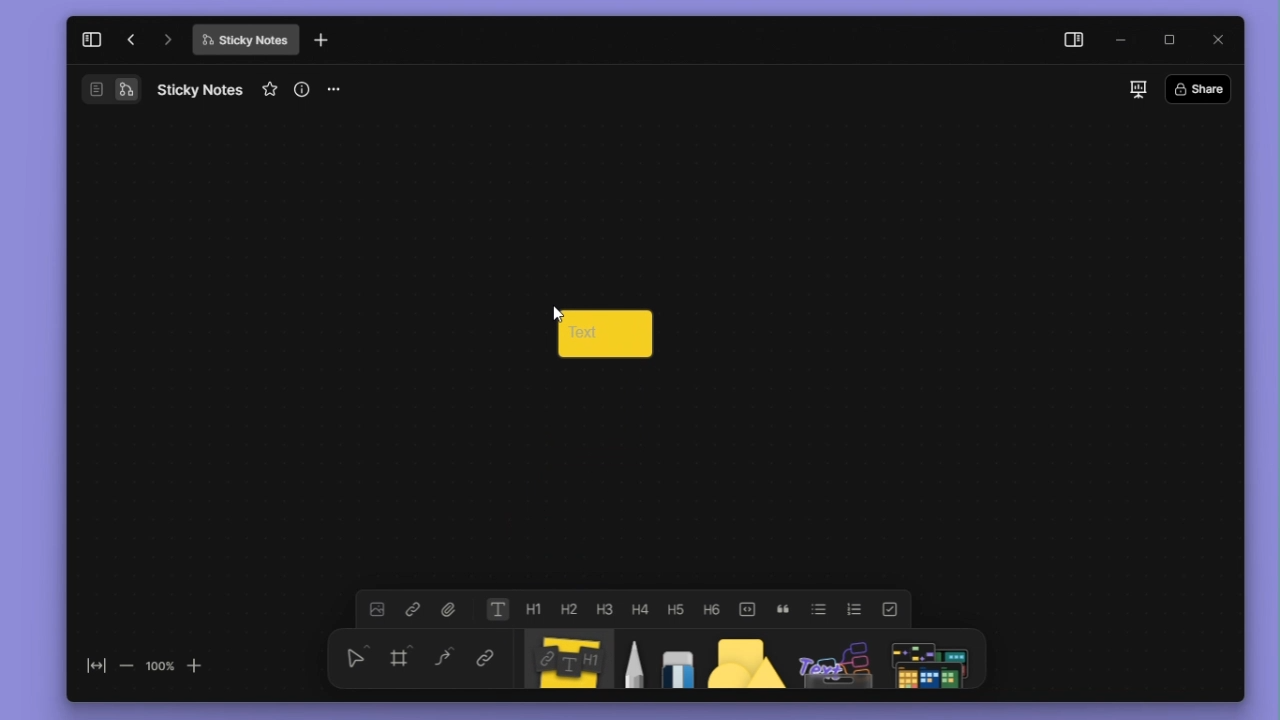 Image resolution: width=1280 pixels, height=720 pixels. I want to click on minimize, so click(1120, 41).